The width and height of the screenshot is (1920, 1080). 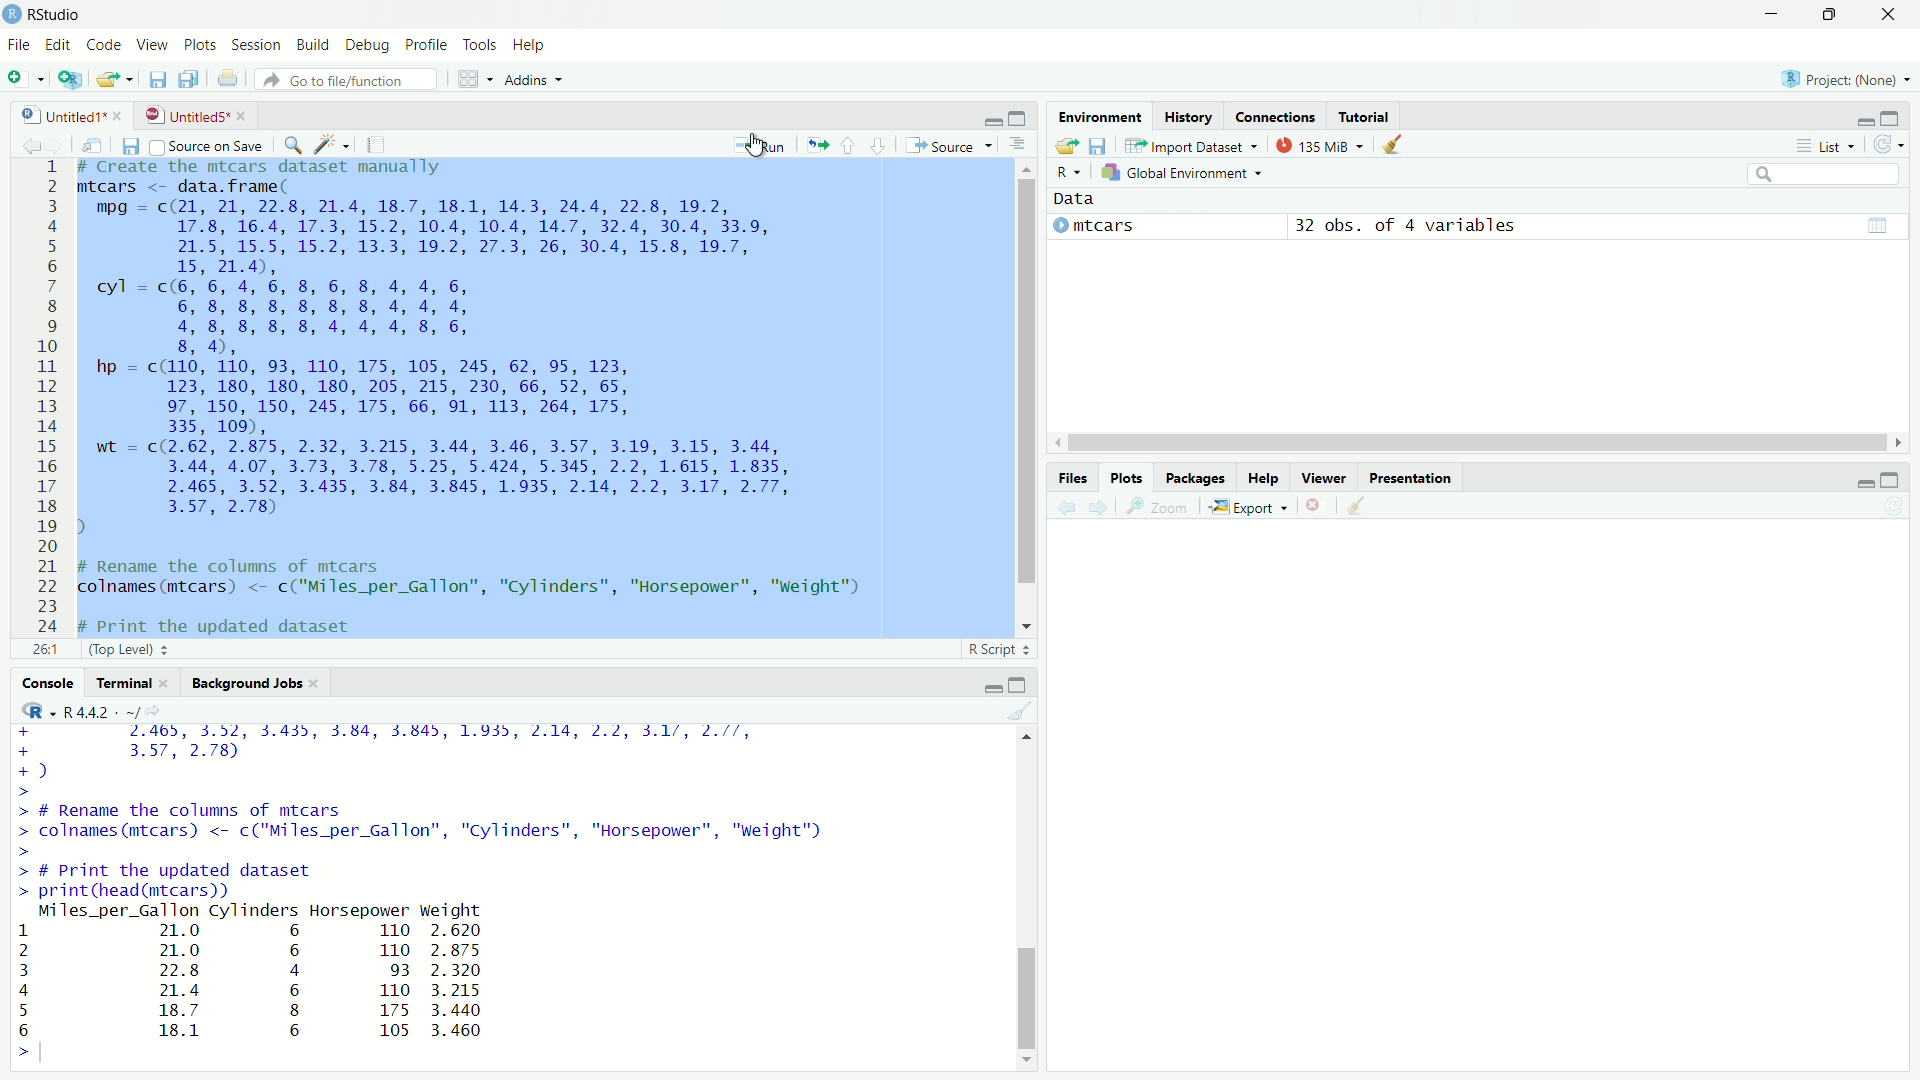 I want to click on Code, so click(x=104, y=44).